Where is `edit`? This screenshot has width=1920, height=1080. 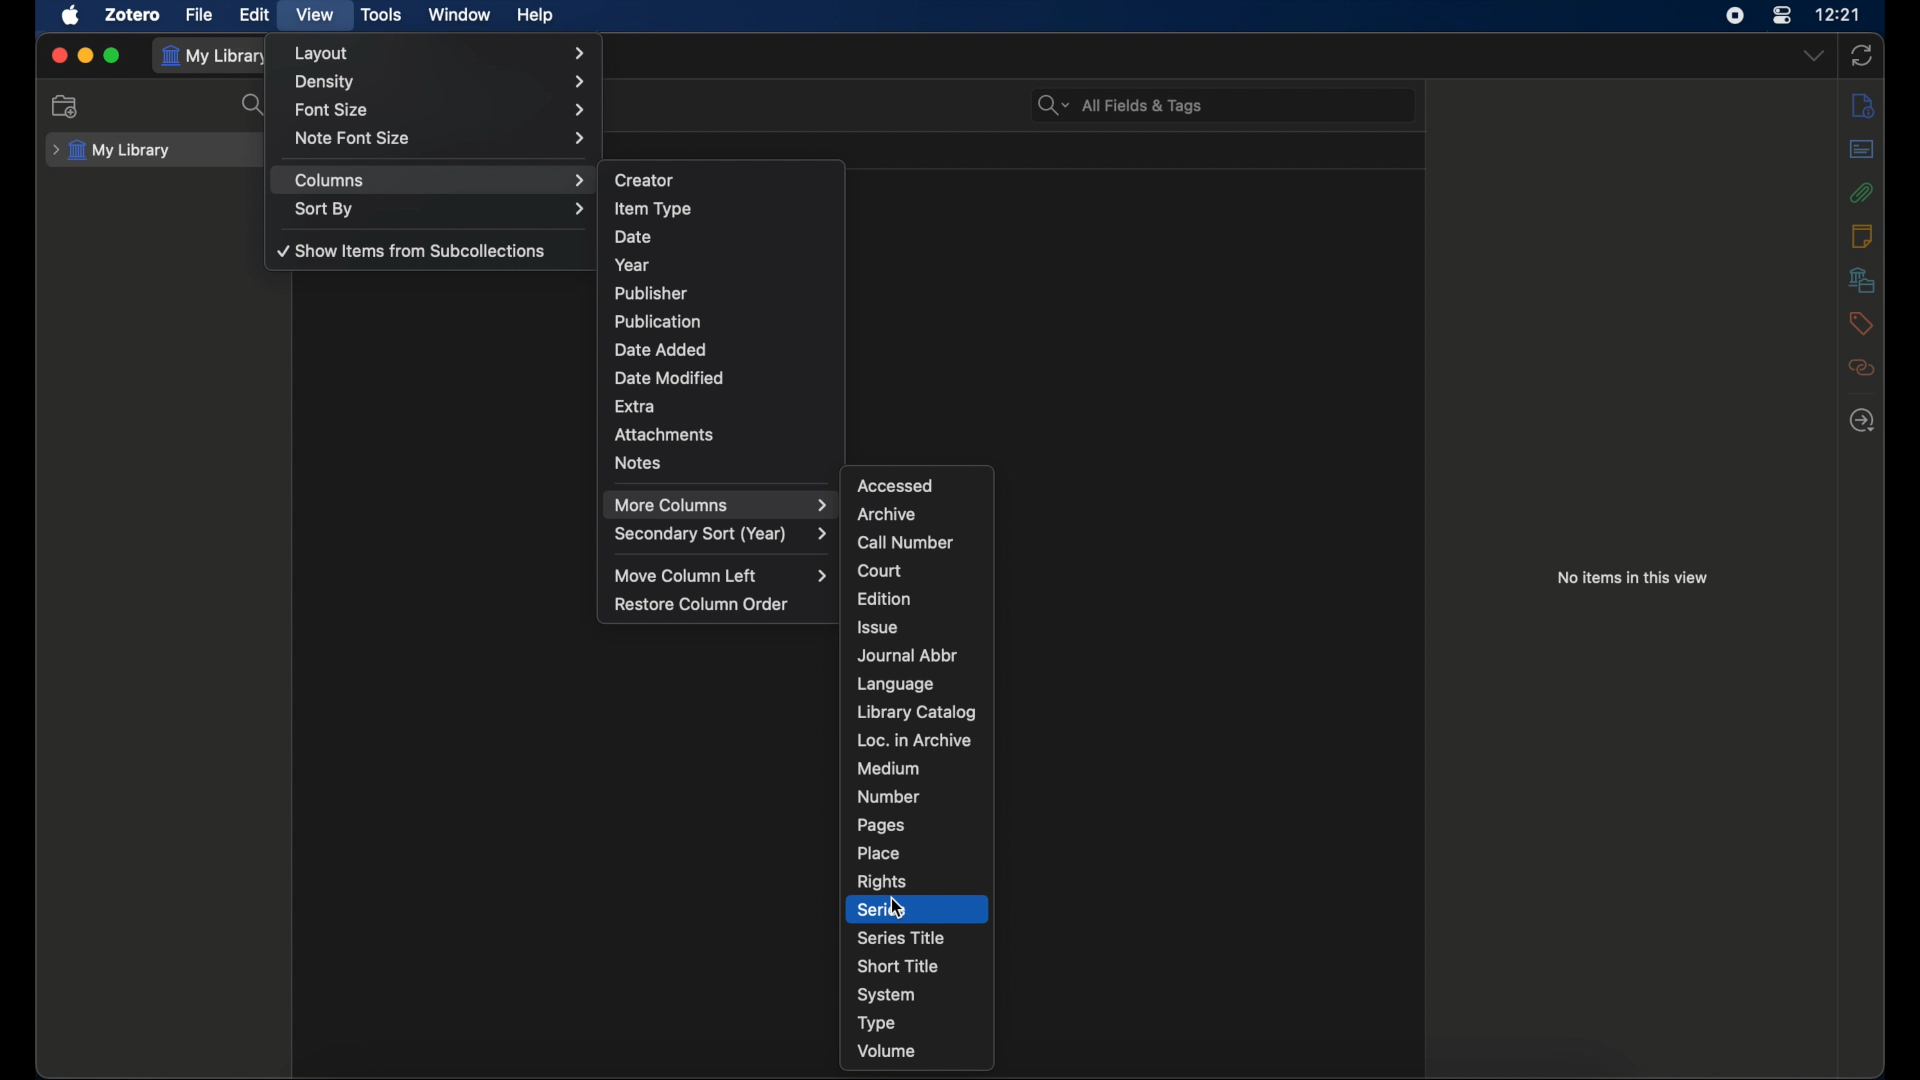
edit is located at coordinates (254, 15).